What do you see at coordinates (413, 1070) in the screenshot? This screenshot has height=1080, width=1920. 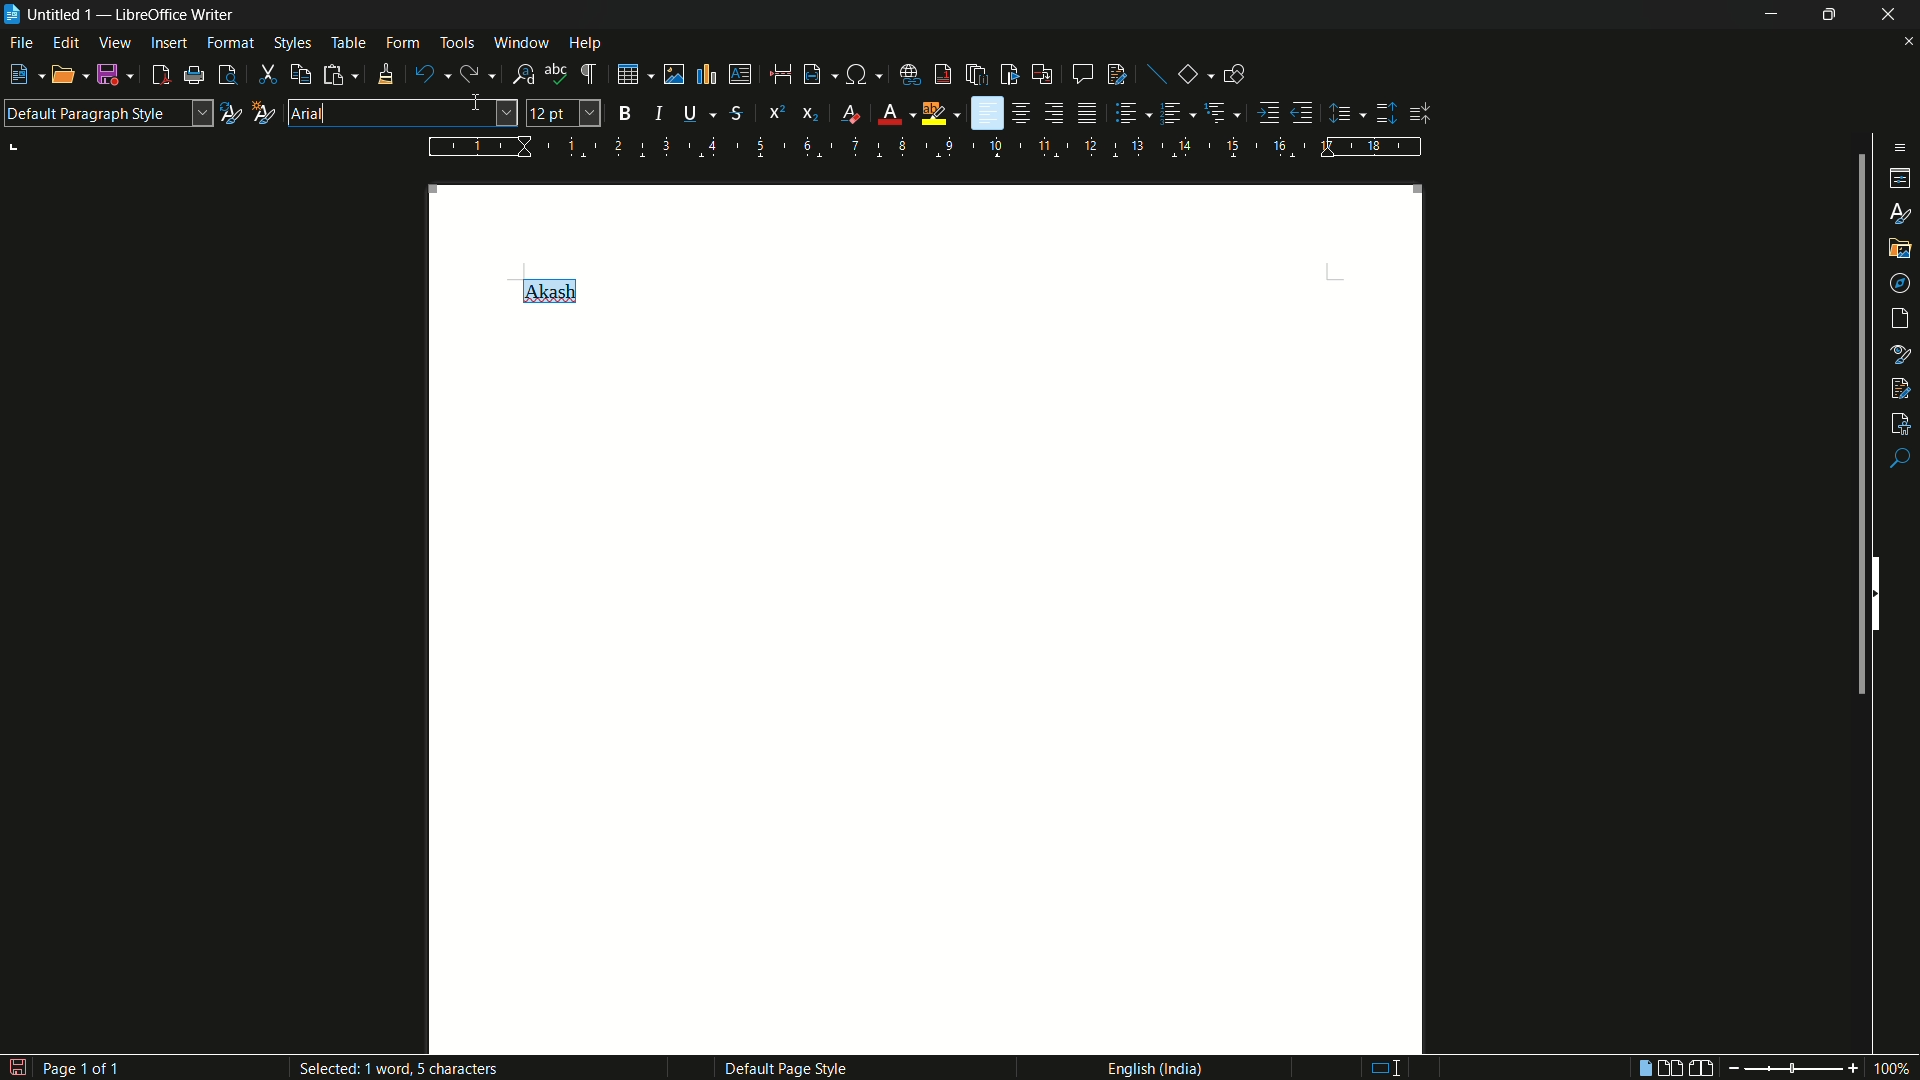 I see `words and characters` at bounding box center [413, 1070].